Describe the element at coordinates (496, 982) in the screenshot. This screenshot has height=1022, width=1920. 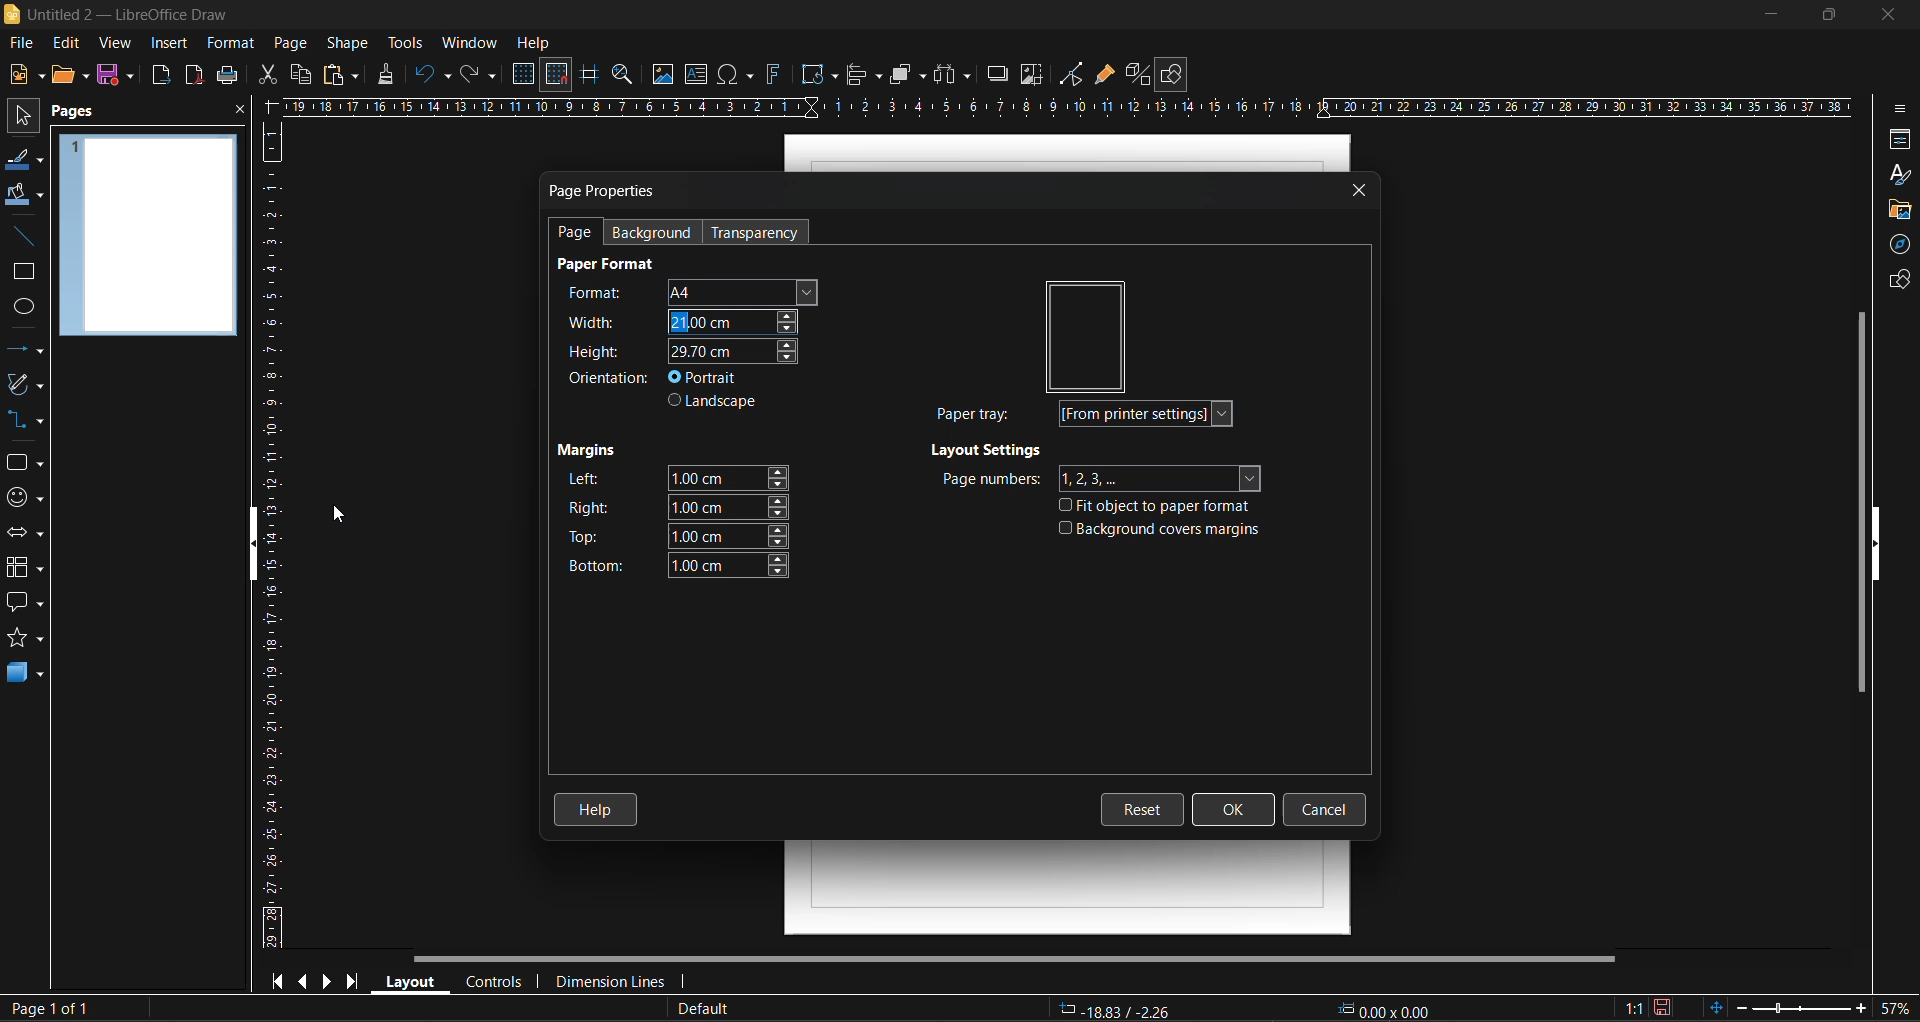
I see `controls` at that location.